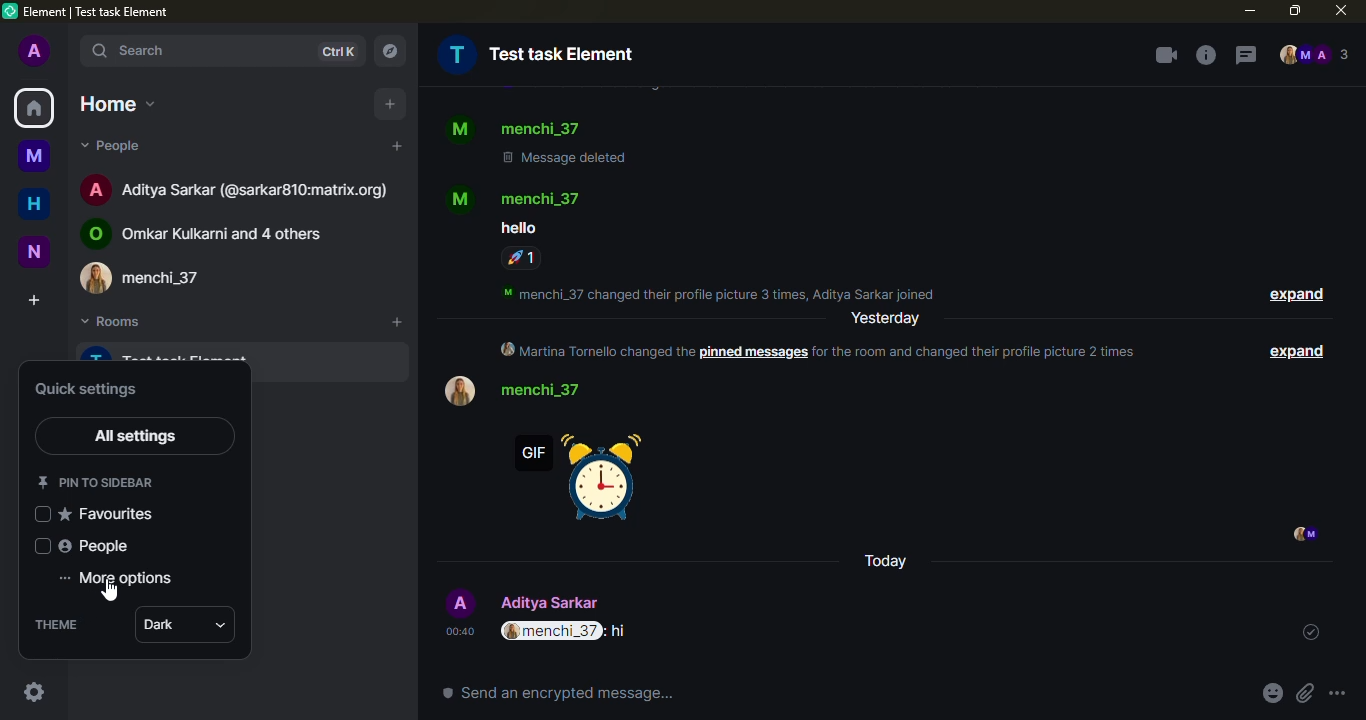 Image resolution: width=1366 pixels, height=720 pixels. I want to click on sent, so click(1306, 632).